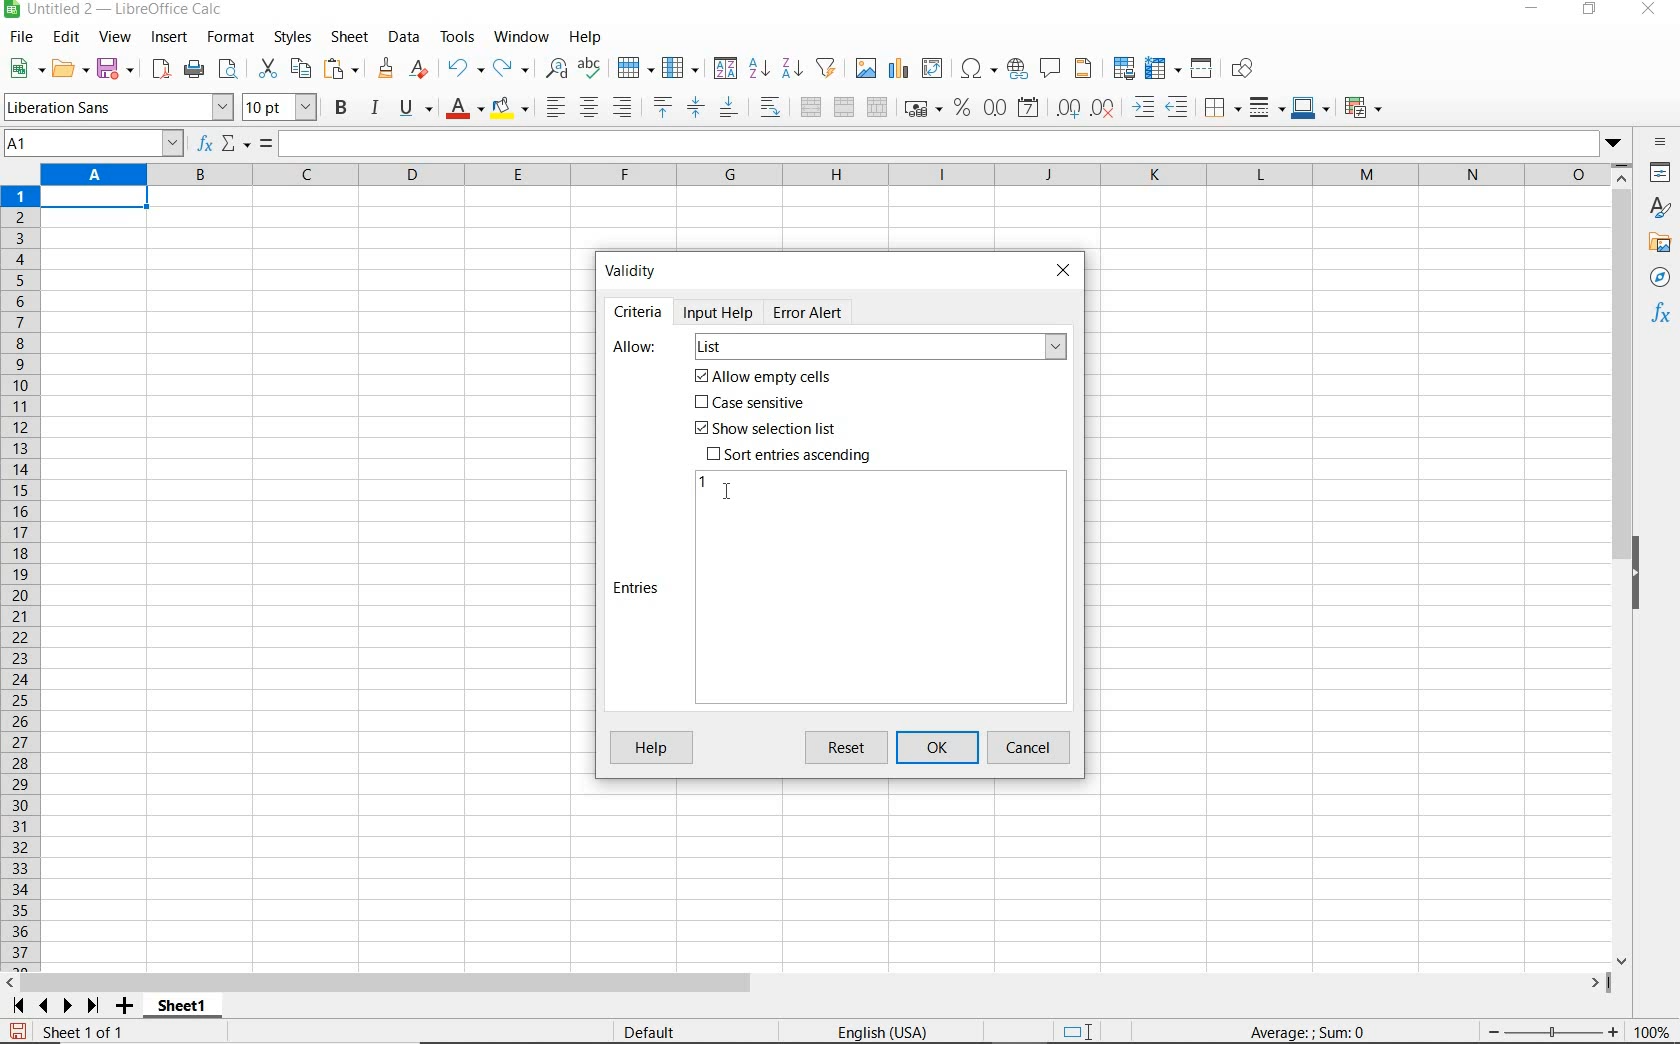 The width and height of the screenshot is (1680, 1044). Describe the element at coordinates (236, 145) in the screenshot. I see `select function` at that location.